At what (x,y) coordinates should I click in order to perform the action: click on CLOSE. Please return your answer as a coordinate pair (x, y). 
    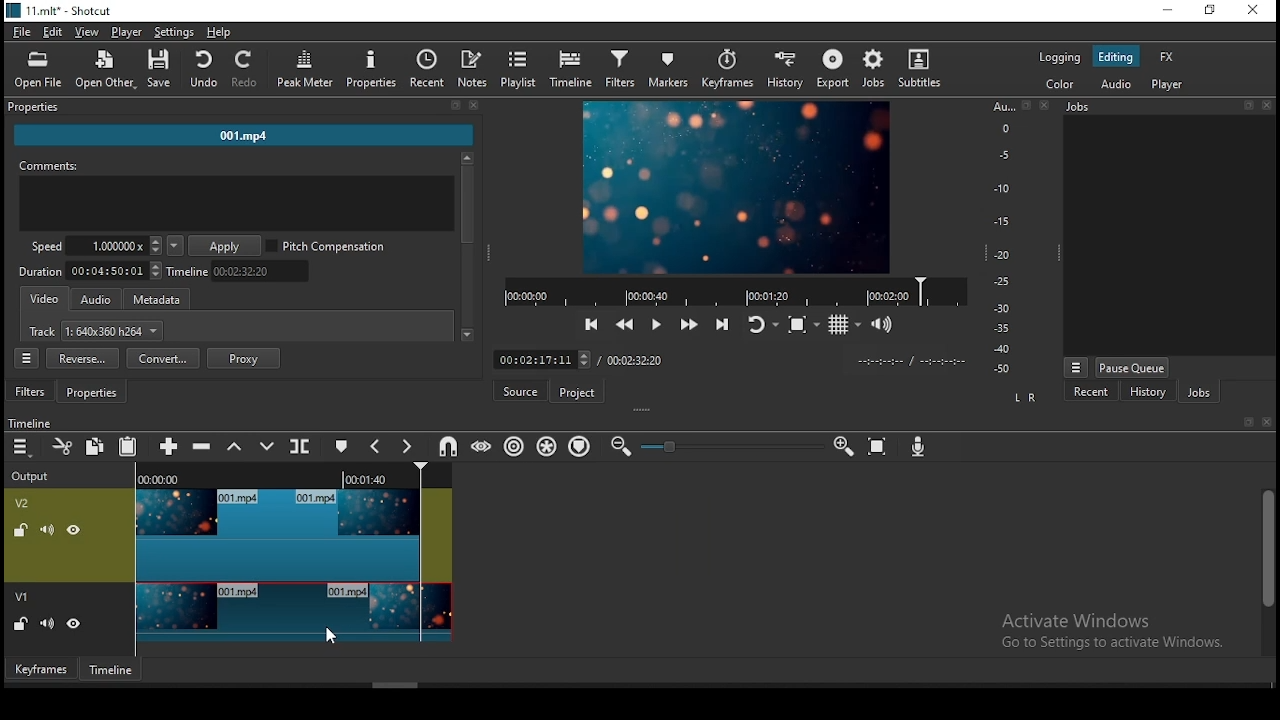
    Looking at the image, I should click on (1265, 423).